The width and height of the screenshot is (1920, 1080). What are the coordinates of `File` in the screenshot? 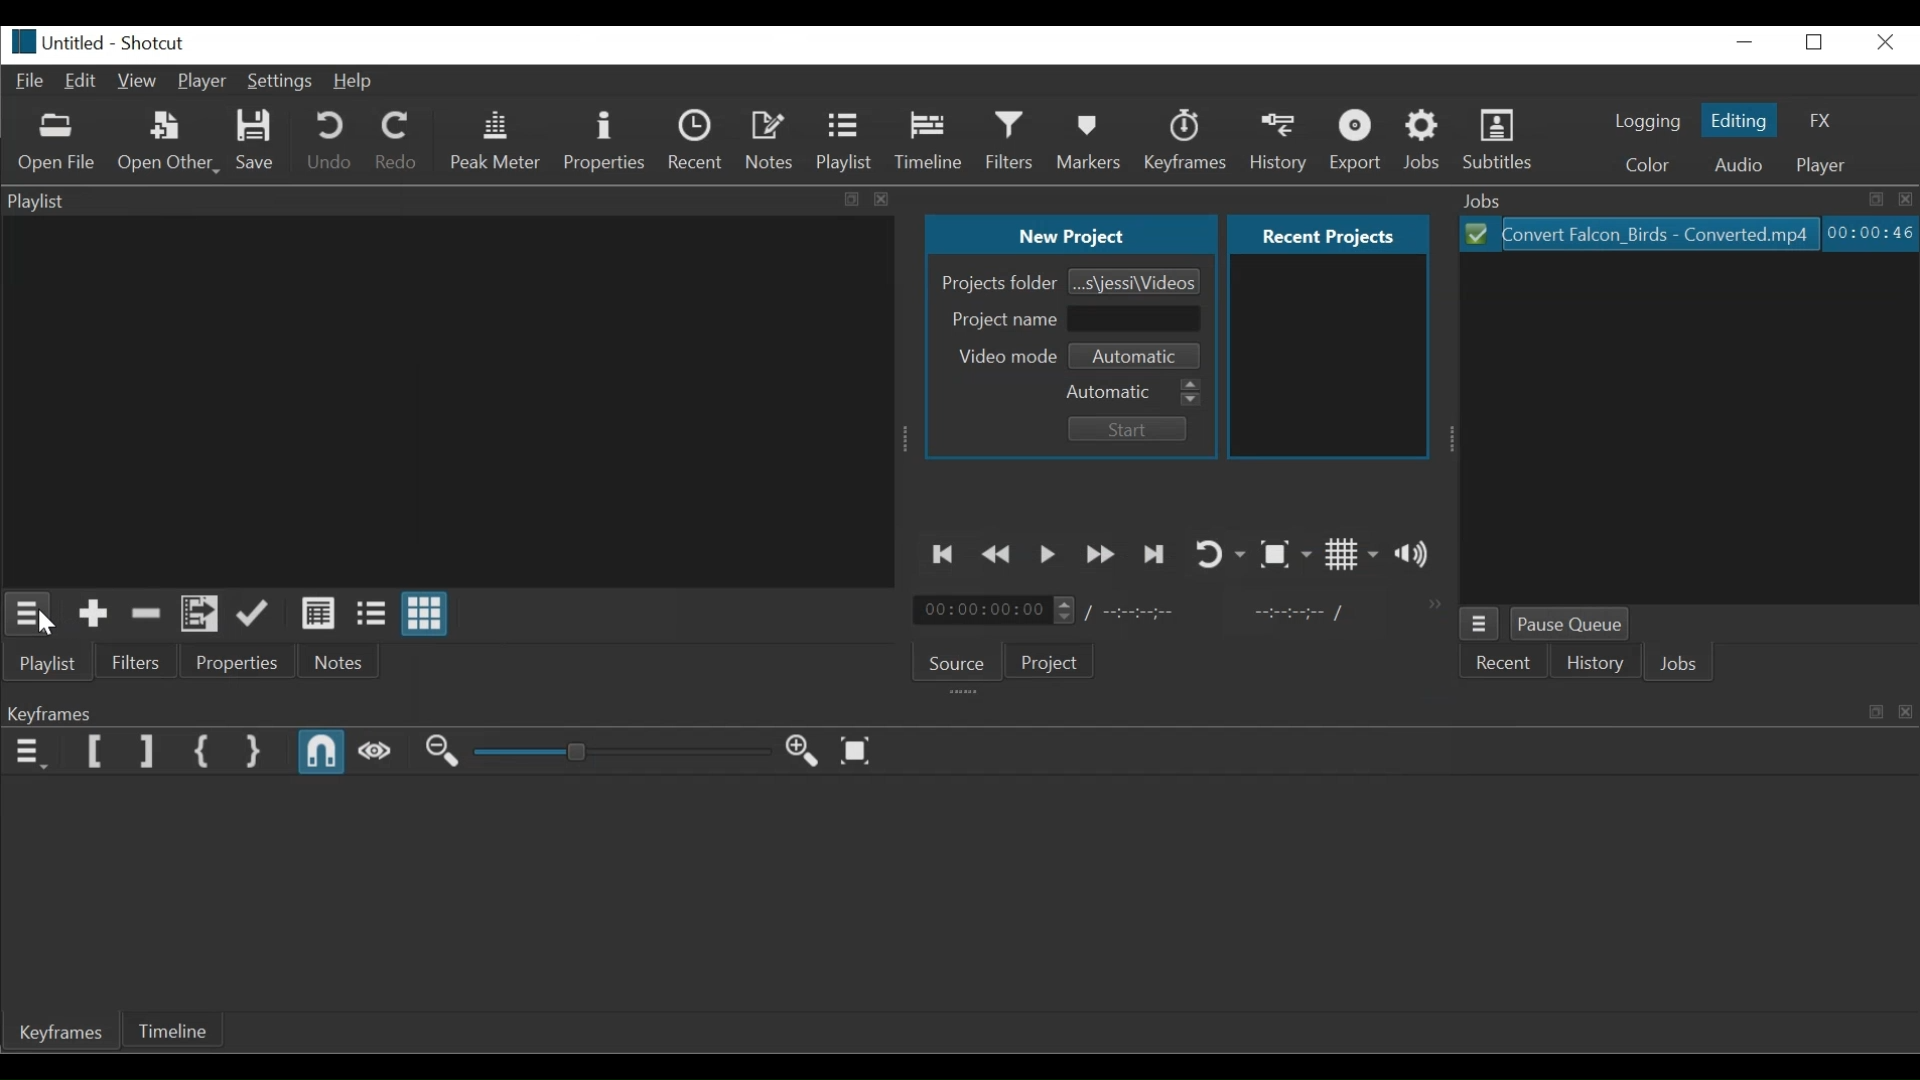 It's located at (32, 82).